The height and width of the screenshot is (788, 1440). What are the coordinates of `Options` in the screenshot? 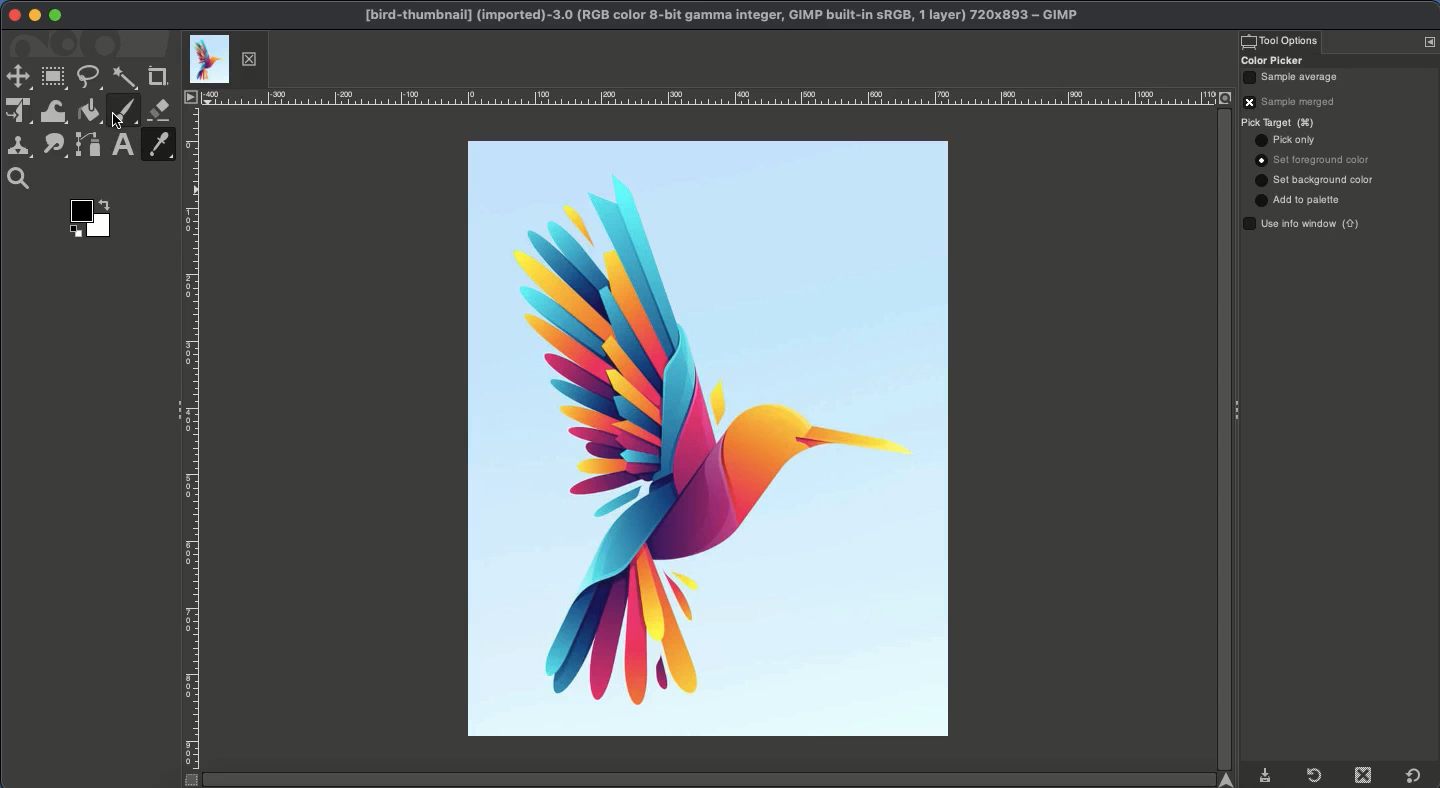 It's located at (1429, 41).